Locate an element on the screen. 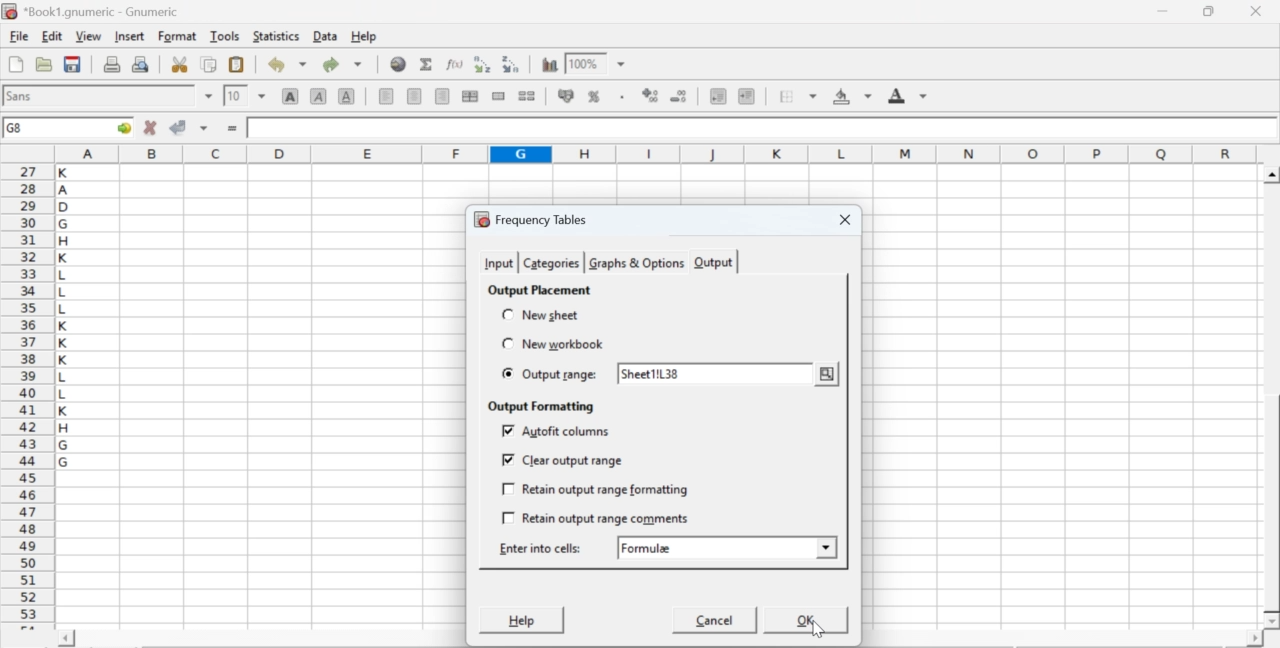  graphs & options is located at coordinates (635, 263).